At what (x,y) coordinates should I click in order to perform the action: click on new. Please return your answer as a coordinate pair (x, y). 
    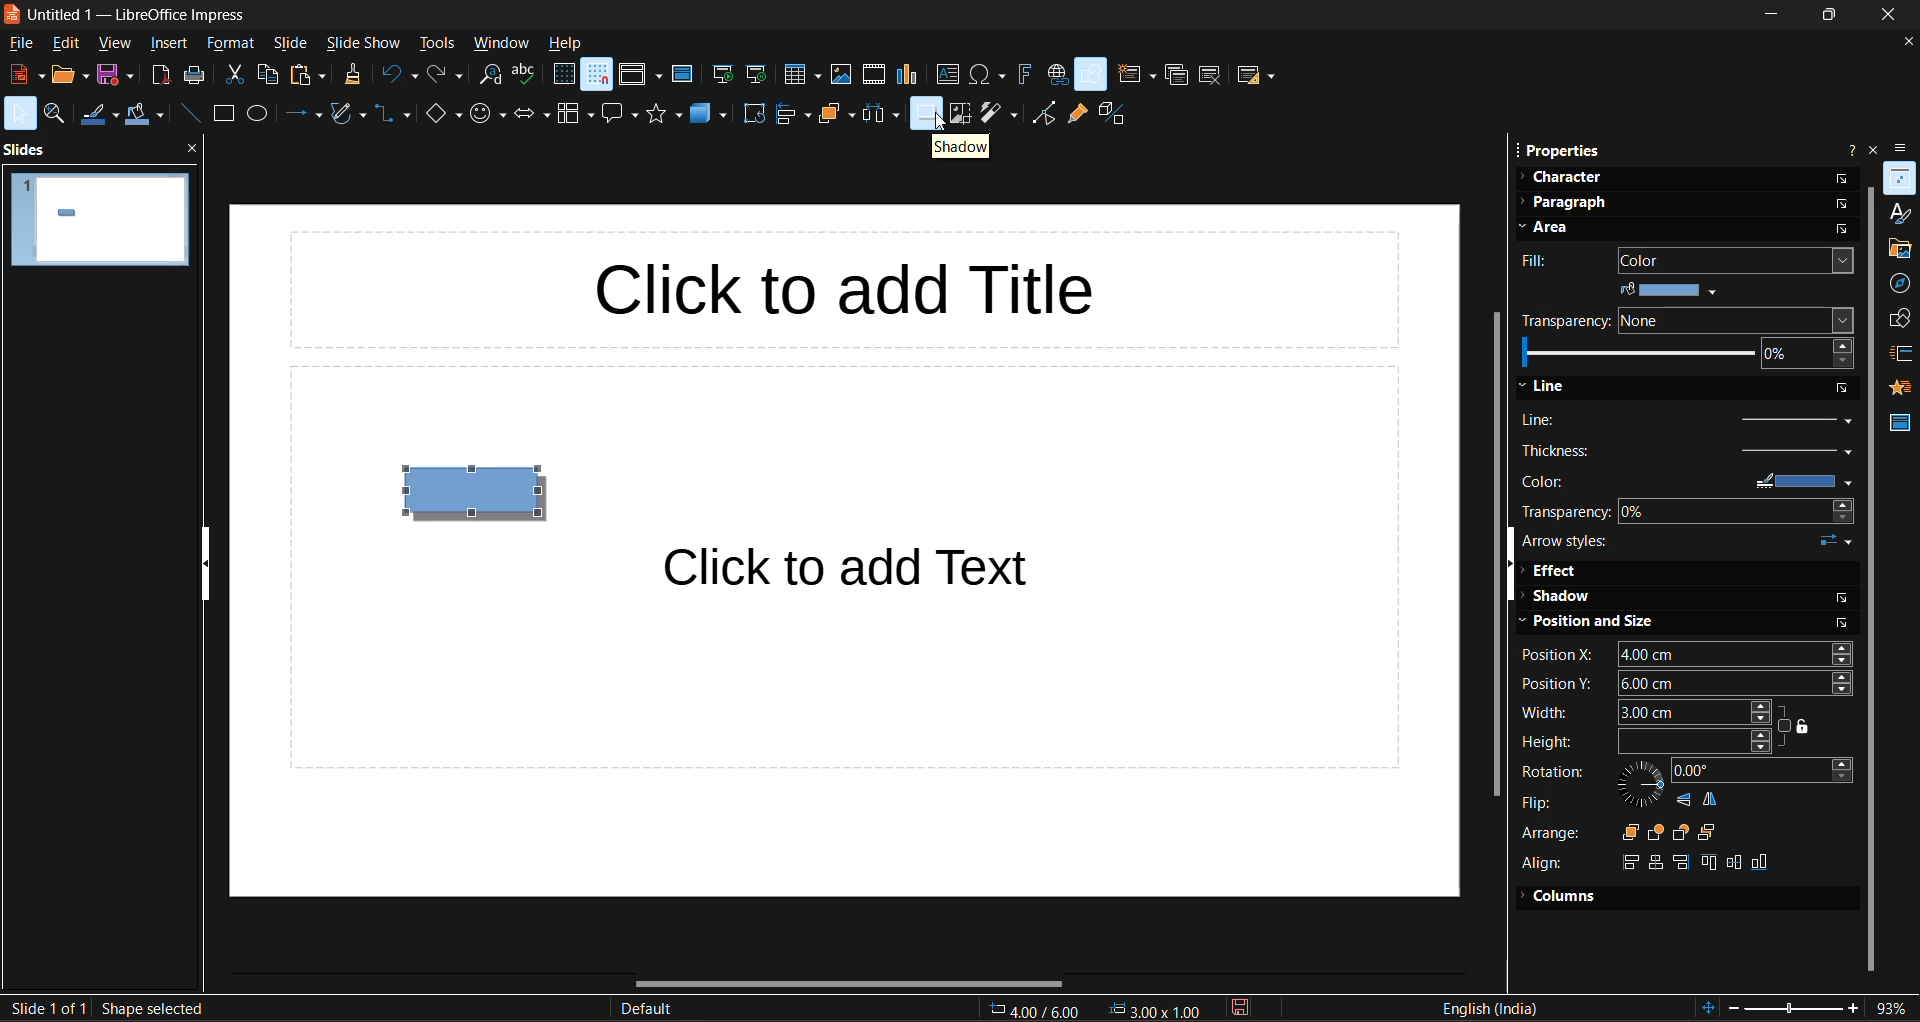
    Looking at the image, I should click on (24, 75).